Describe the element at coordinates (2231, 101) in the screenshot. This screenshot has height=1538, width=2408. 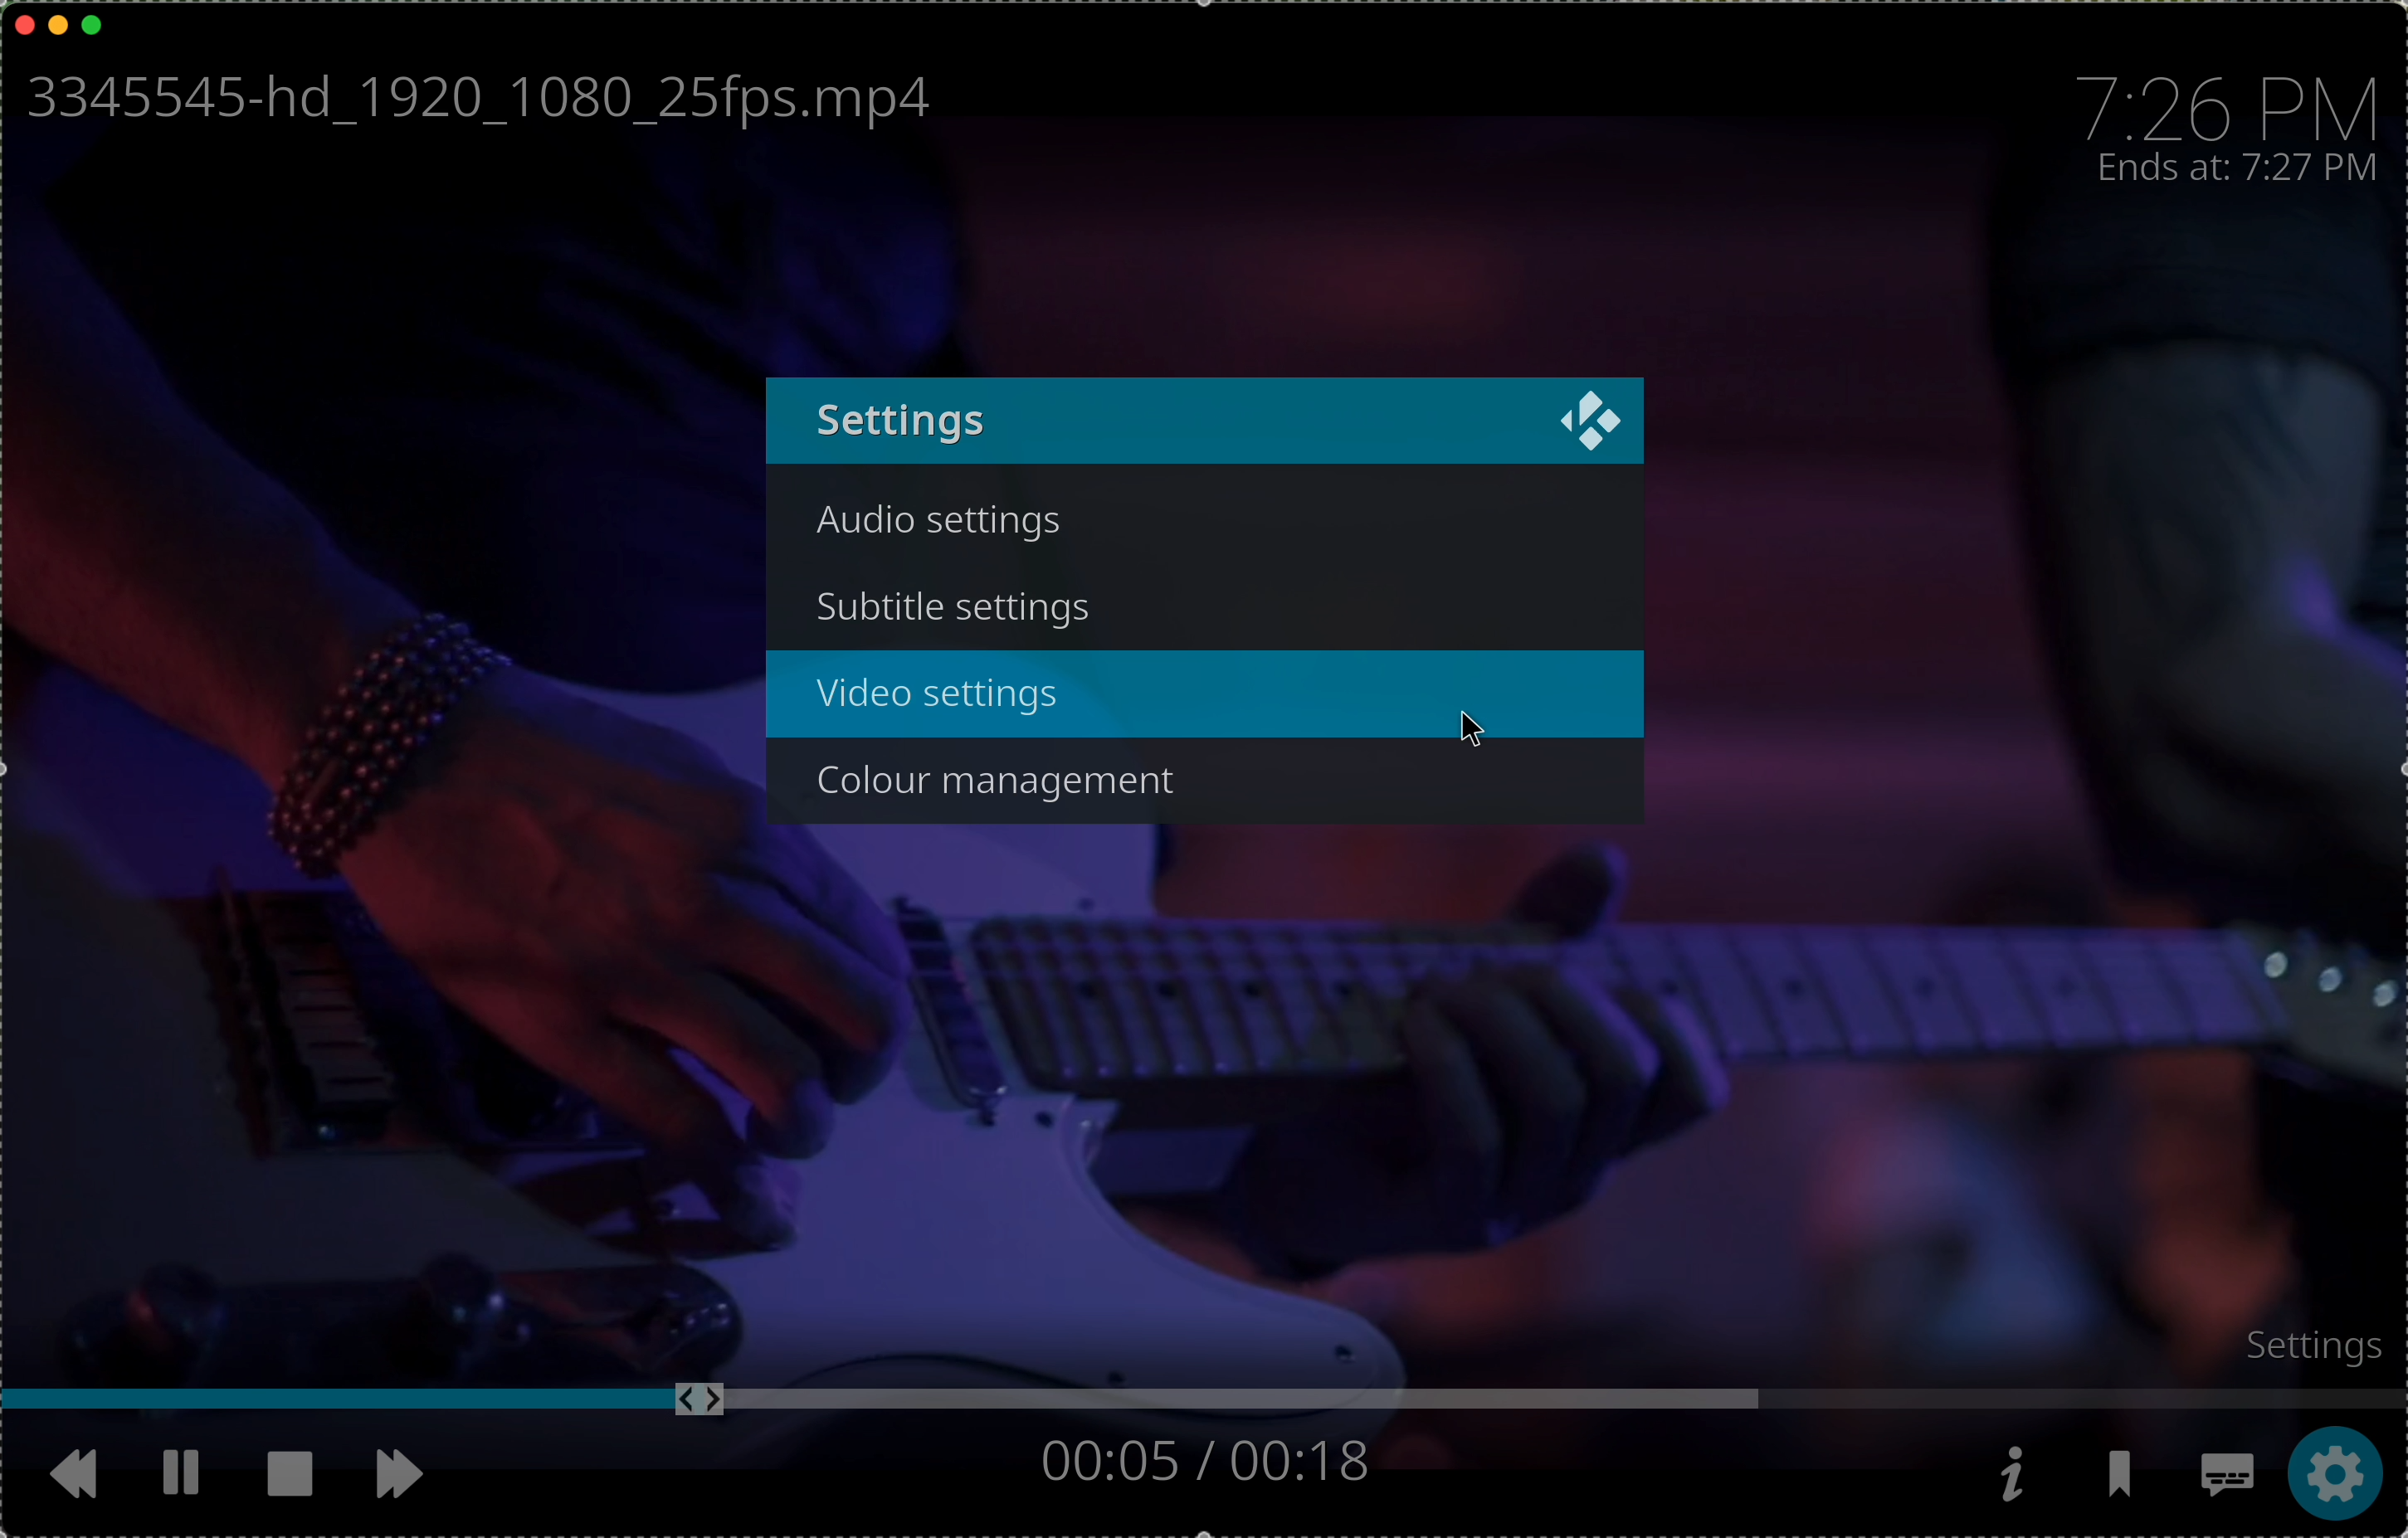
I see `time` at that location.